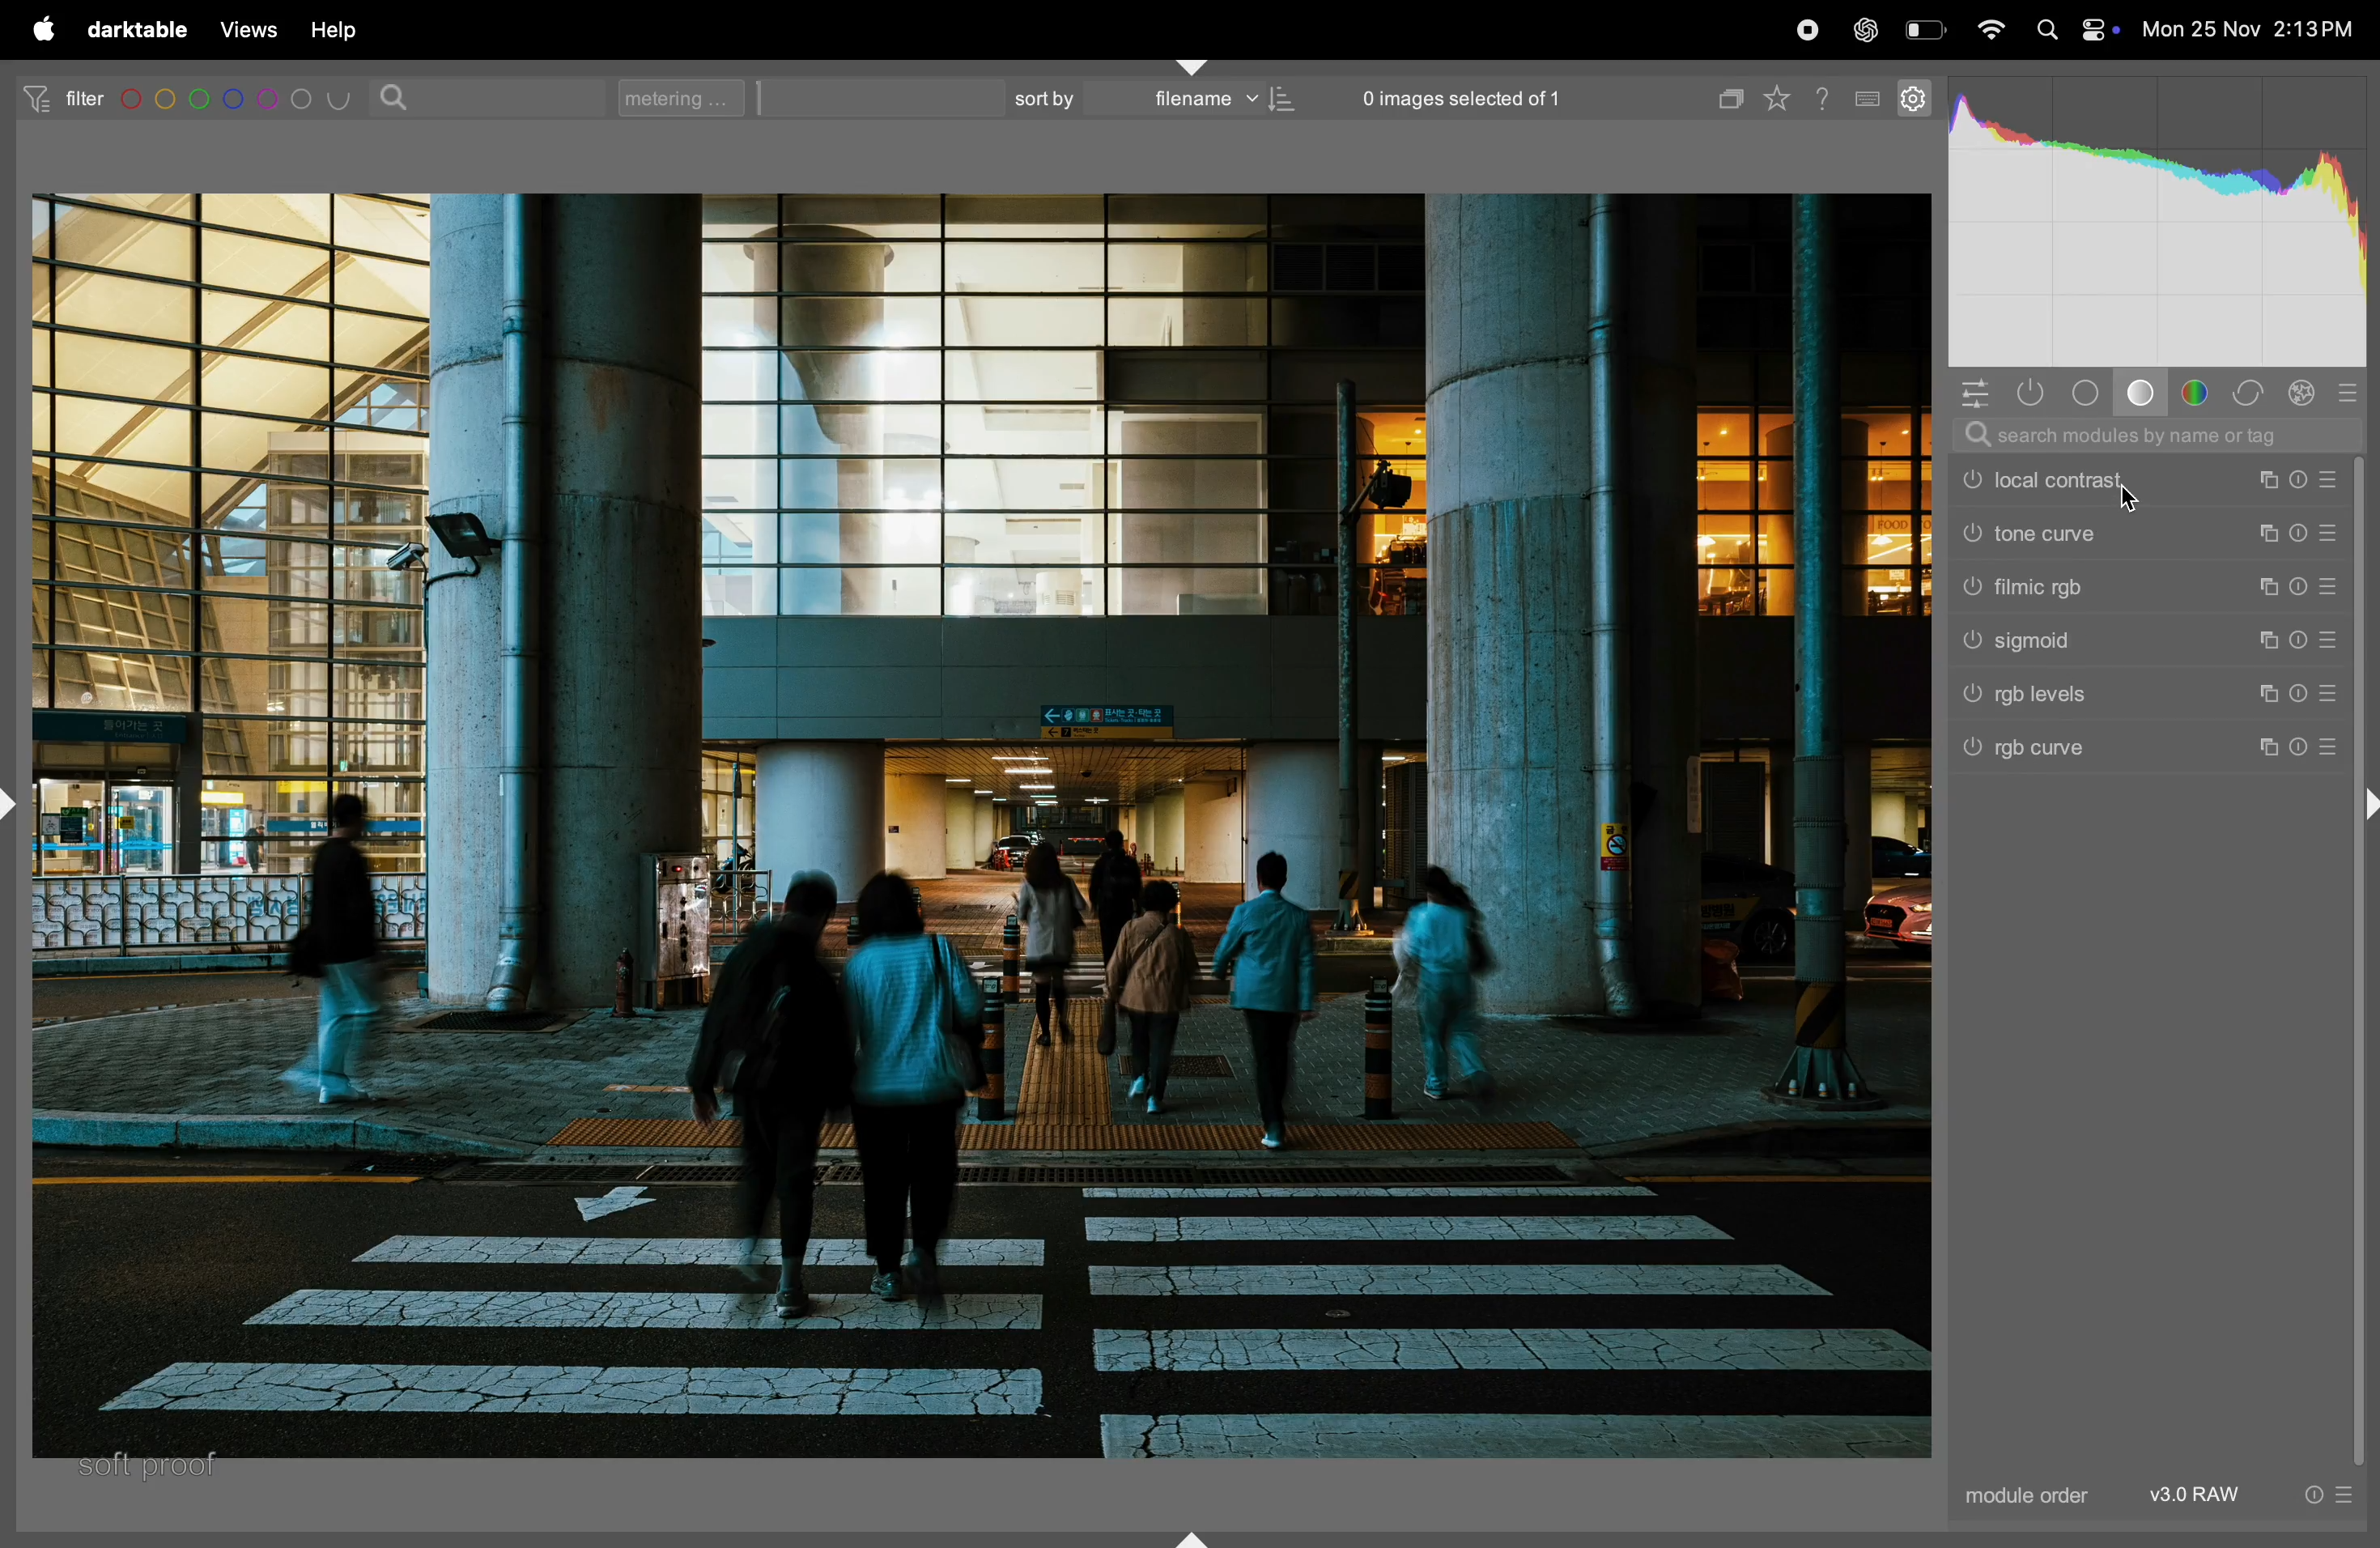  I want to click on reset, so click(2312, 1493).